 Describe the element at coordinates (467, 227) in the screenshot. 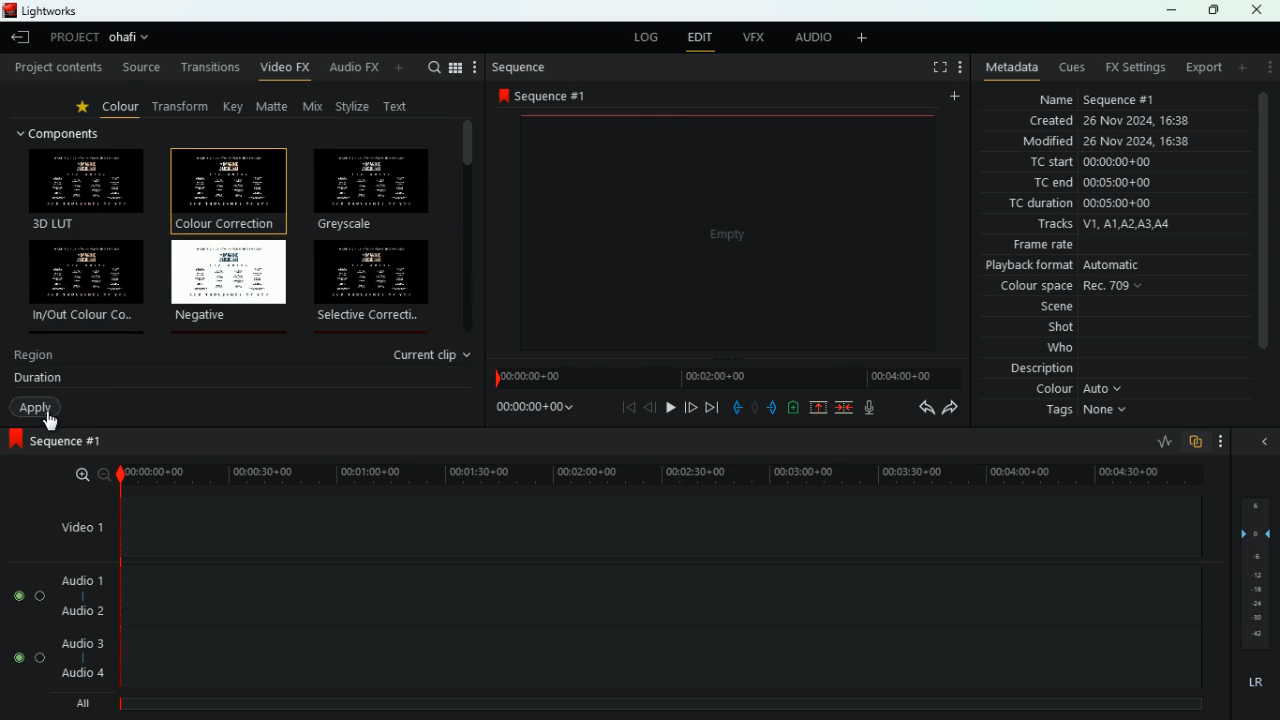

I see `vertical scroll bar` at that location.